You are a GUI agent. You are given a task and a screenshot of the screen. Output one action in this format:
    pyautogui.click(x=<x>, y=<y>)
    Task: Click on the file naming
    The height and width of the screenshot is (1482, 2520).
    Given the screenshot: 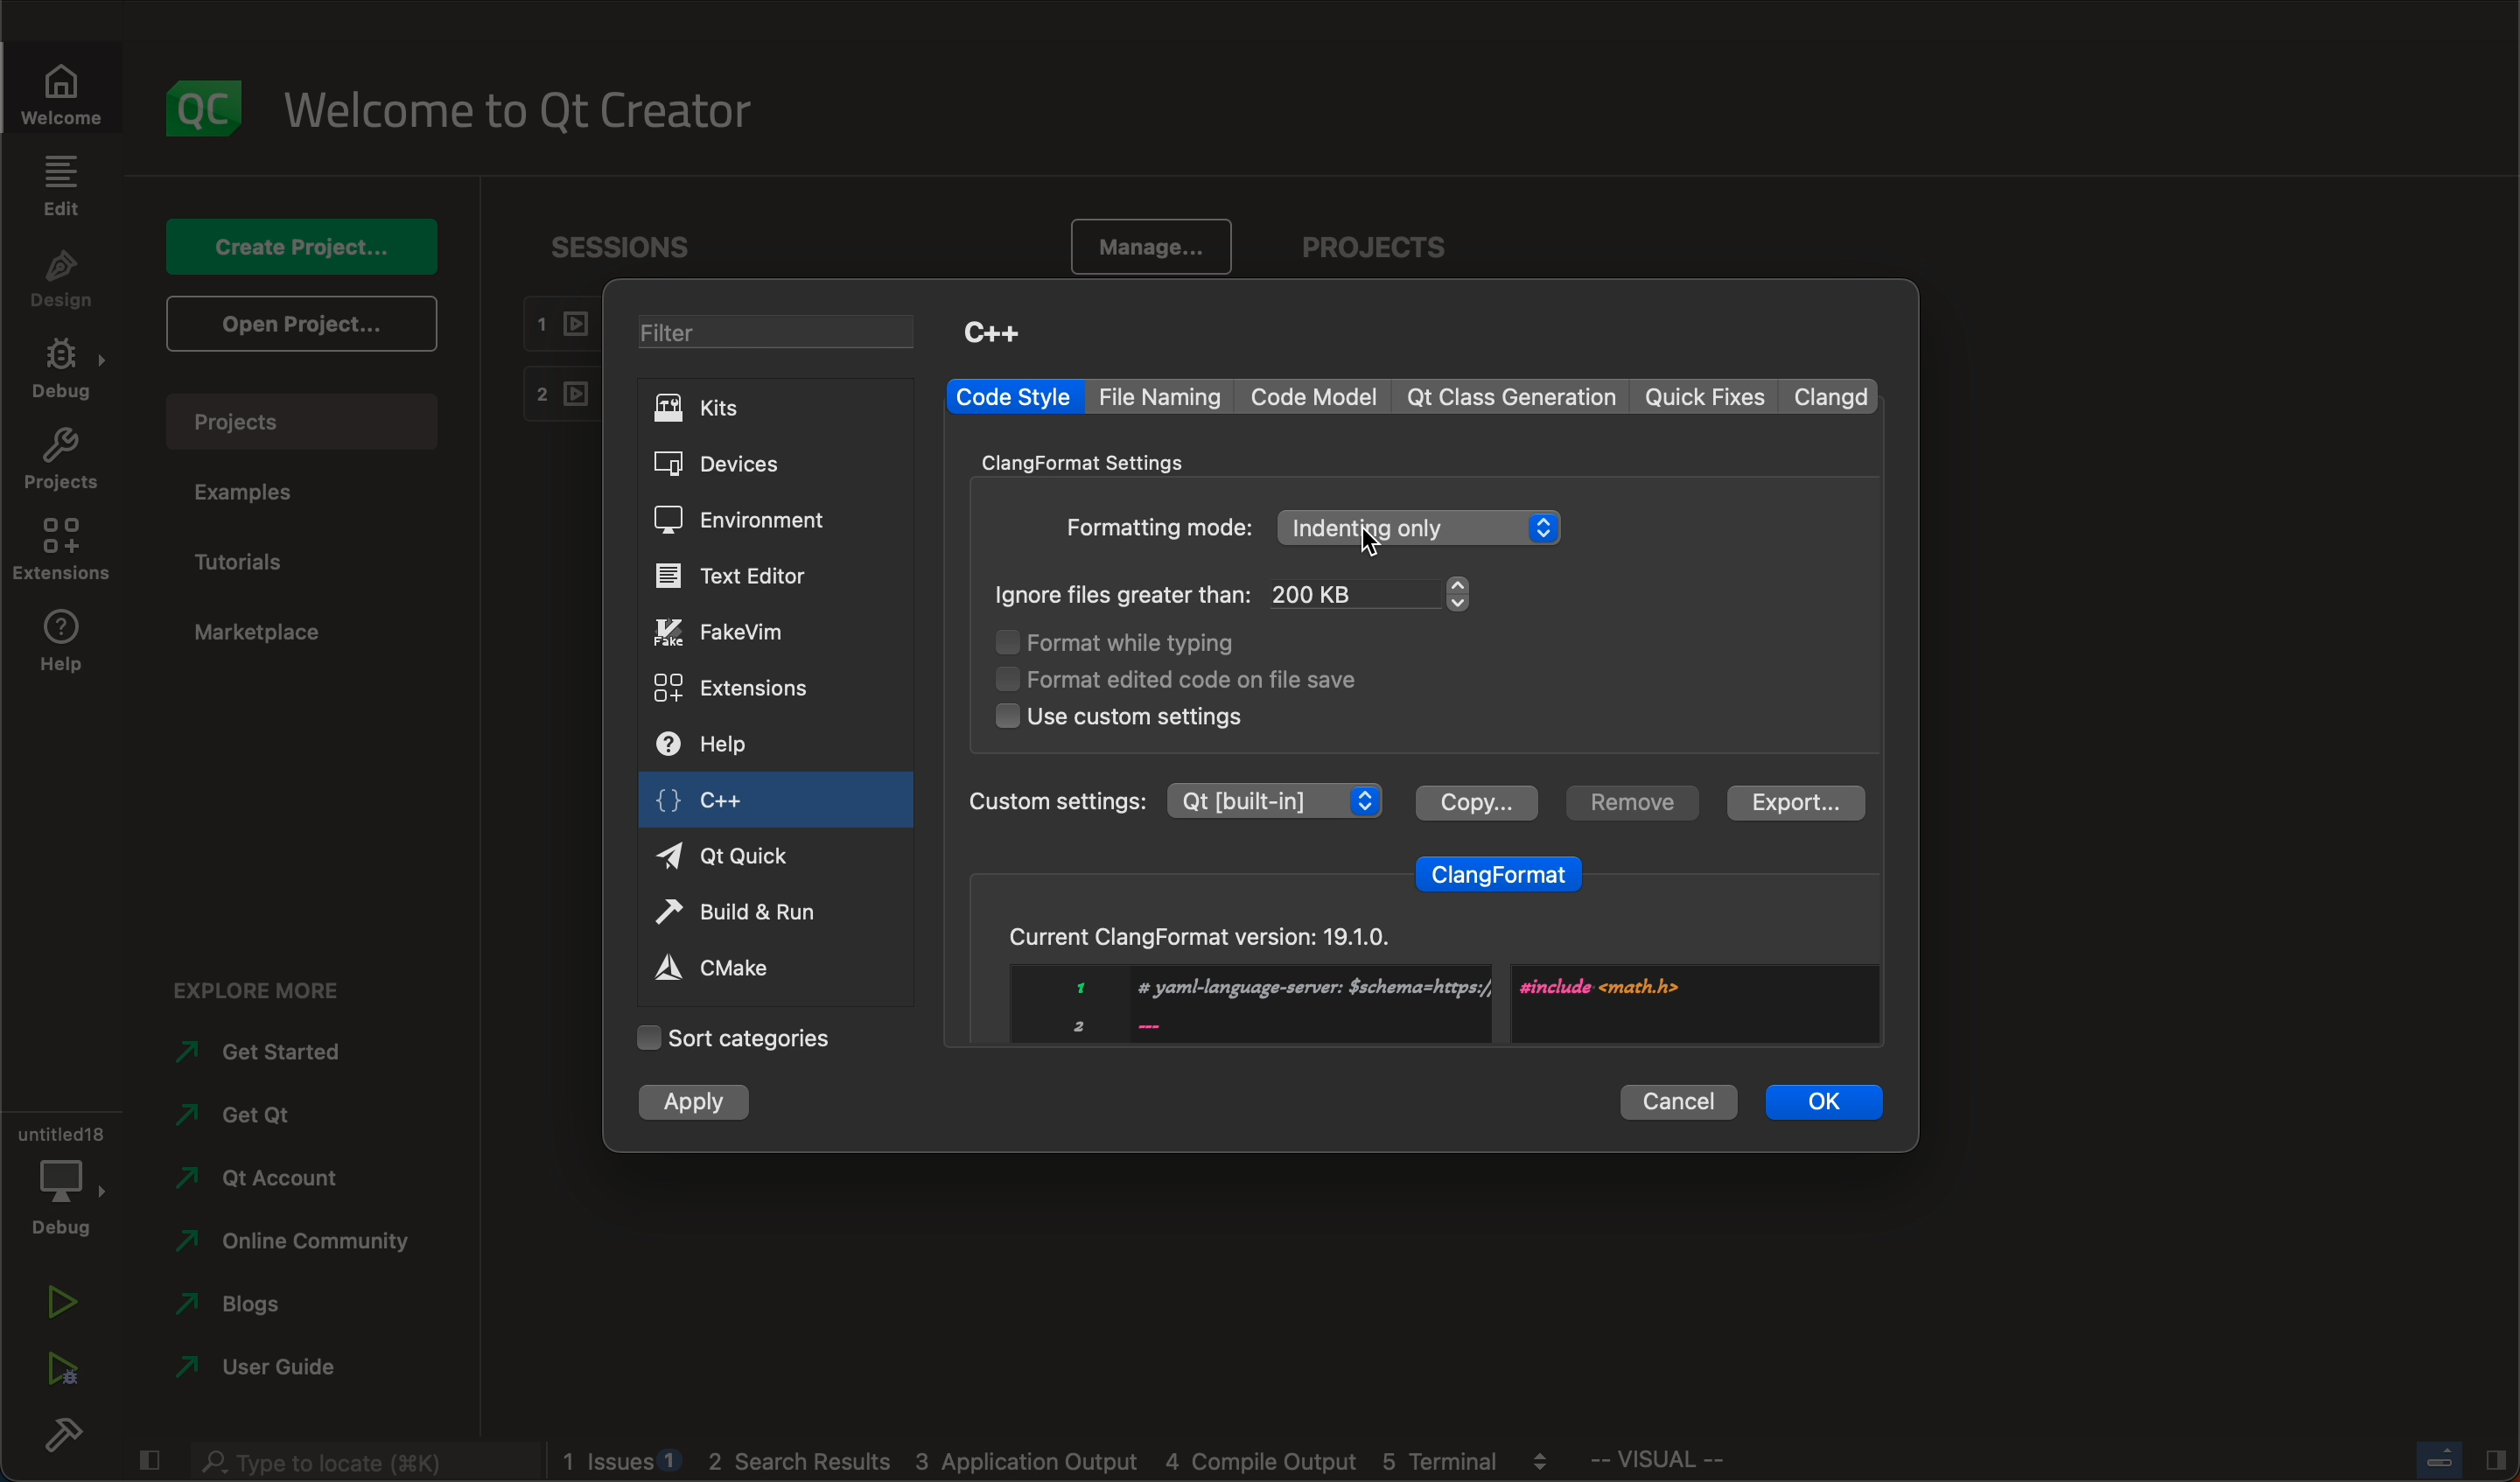 What is the action you would take?
    pyautogui.click(x=1166, y=397)
    